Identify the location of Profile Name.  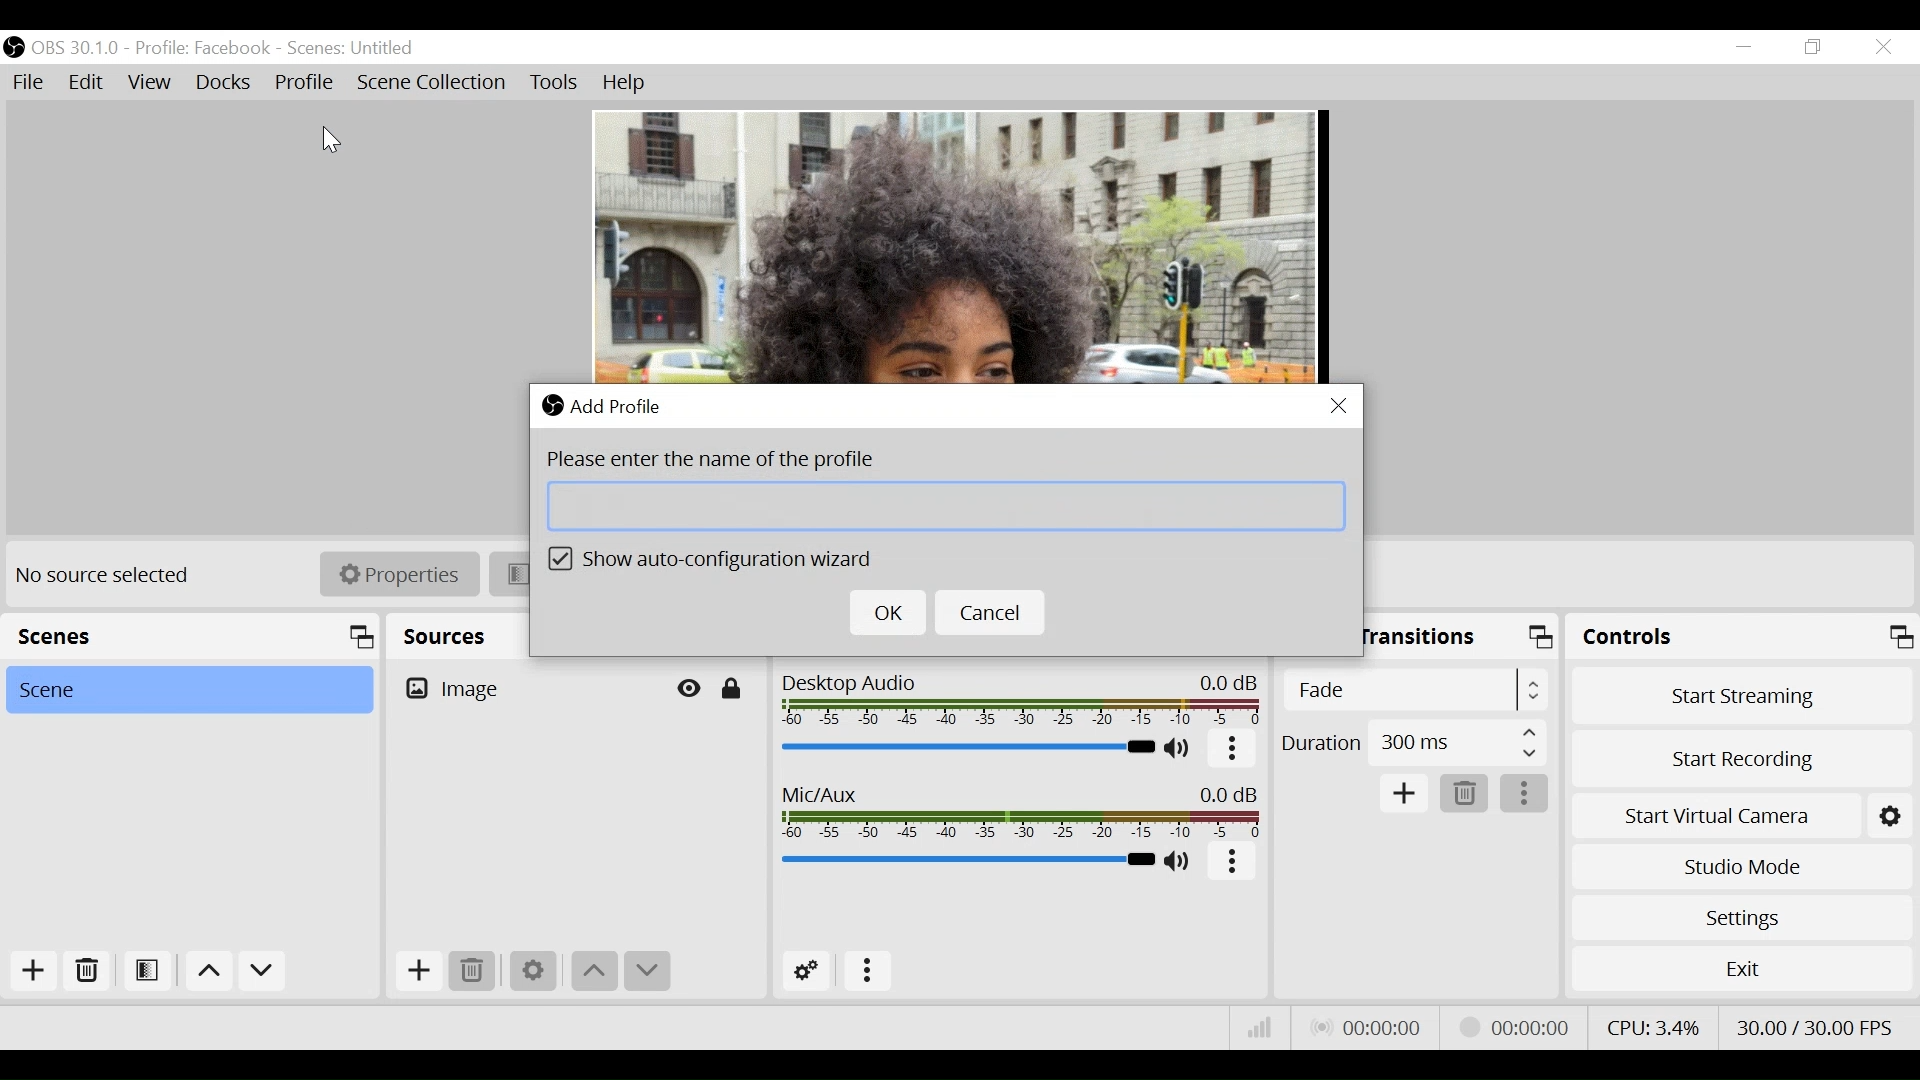
(202, 49).